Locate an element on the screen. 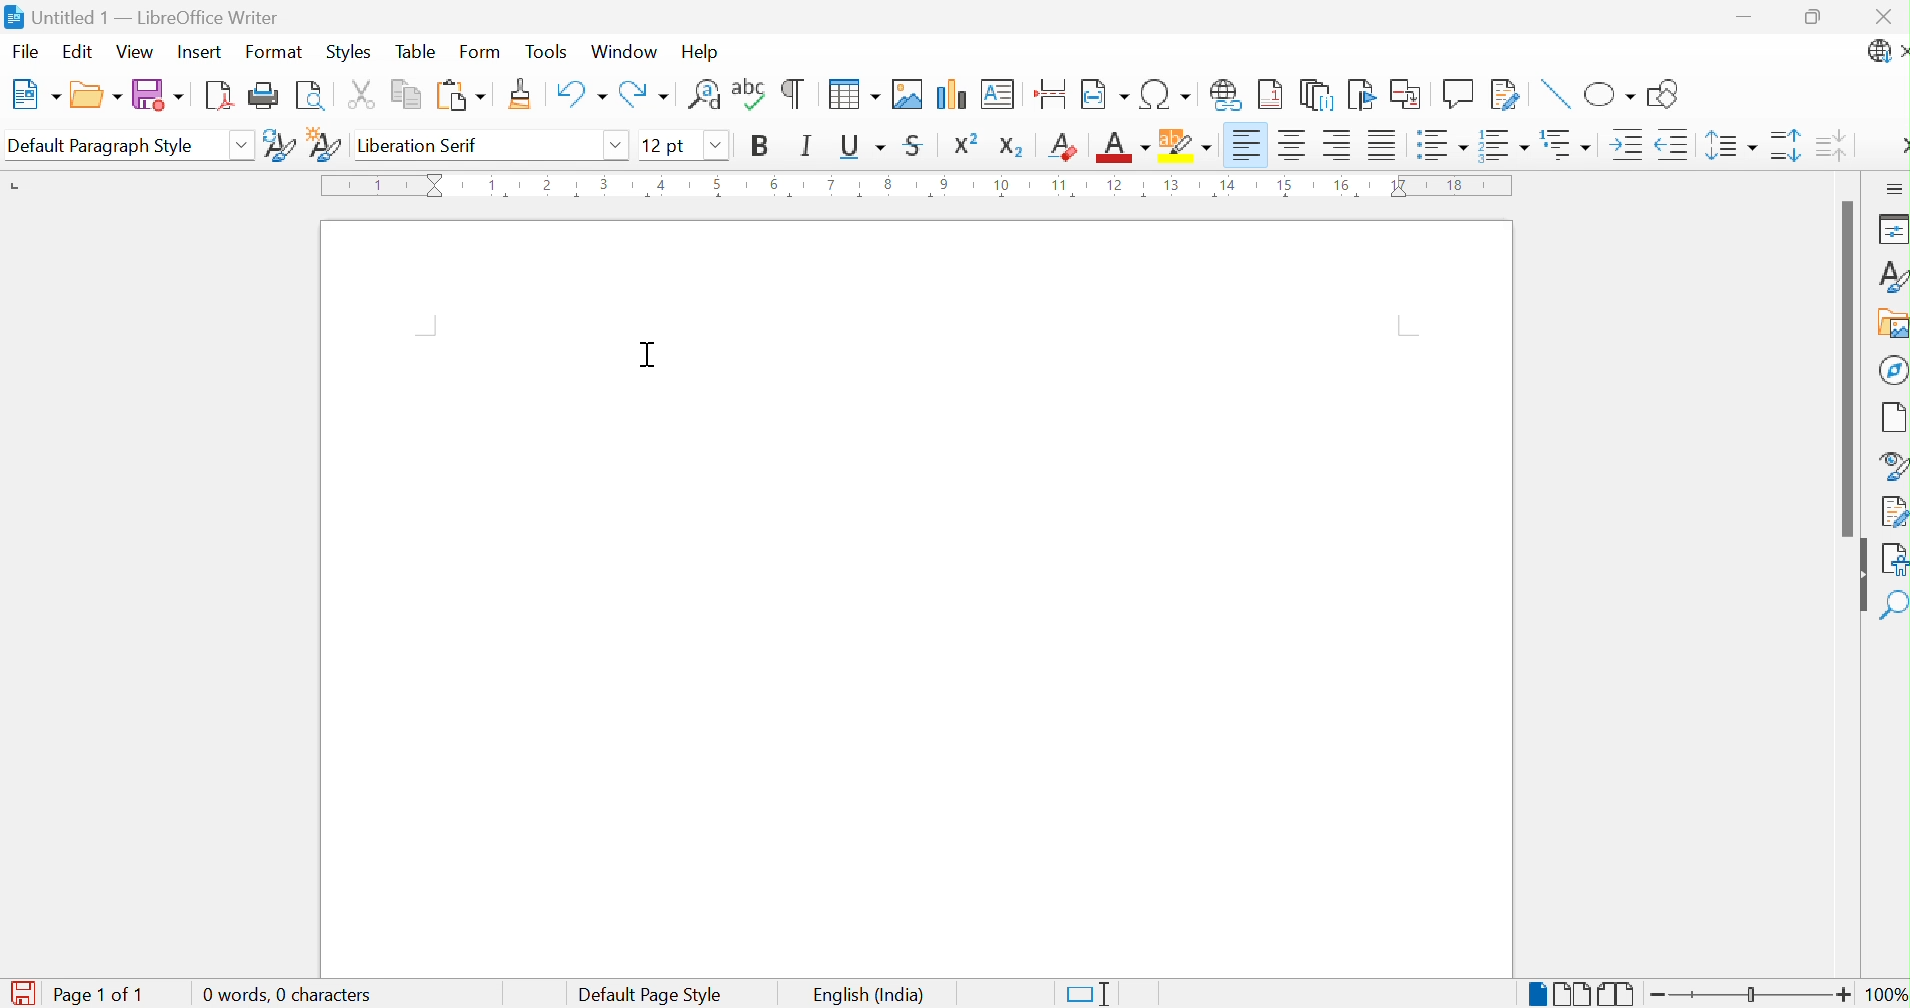  Standard Selection. Click to change selection mode. is located at coordinates (1089, 991).